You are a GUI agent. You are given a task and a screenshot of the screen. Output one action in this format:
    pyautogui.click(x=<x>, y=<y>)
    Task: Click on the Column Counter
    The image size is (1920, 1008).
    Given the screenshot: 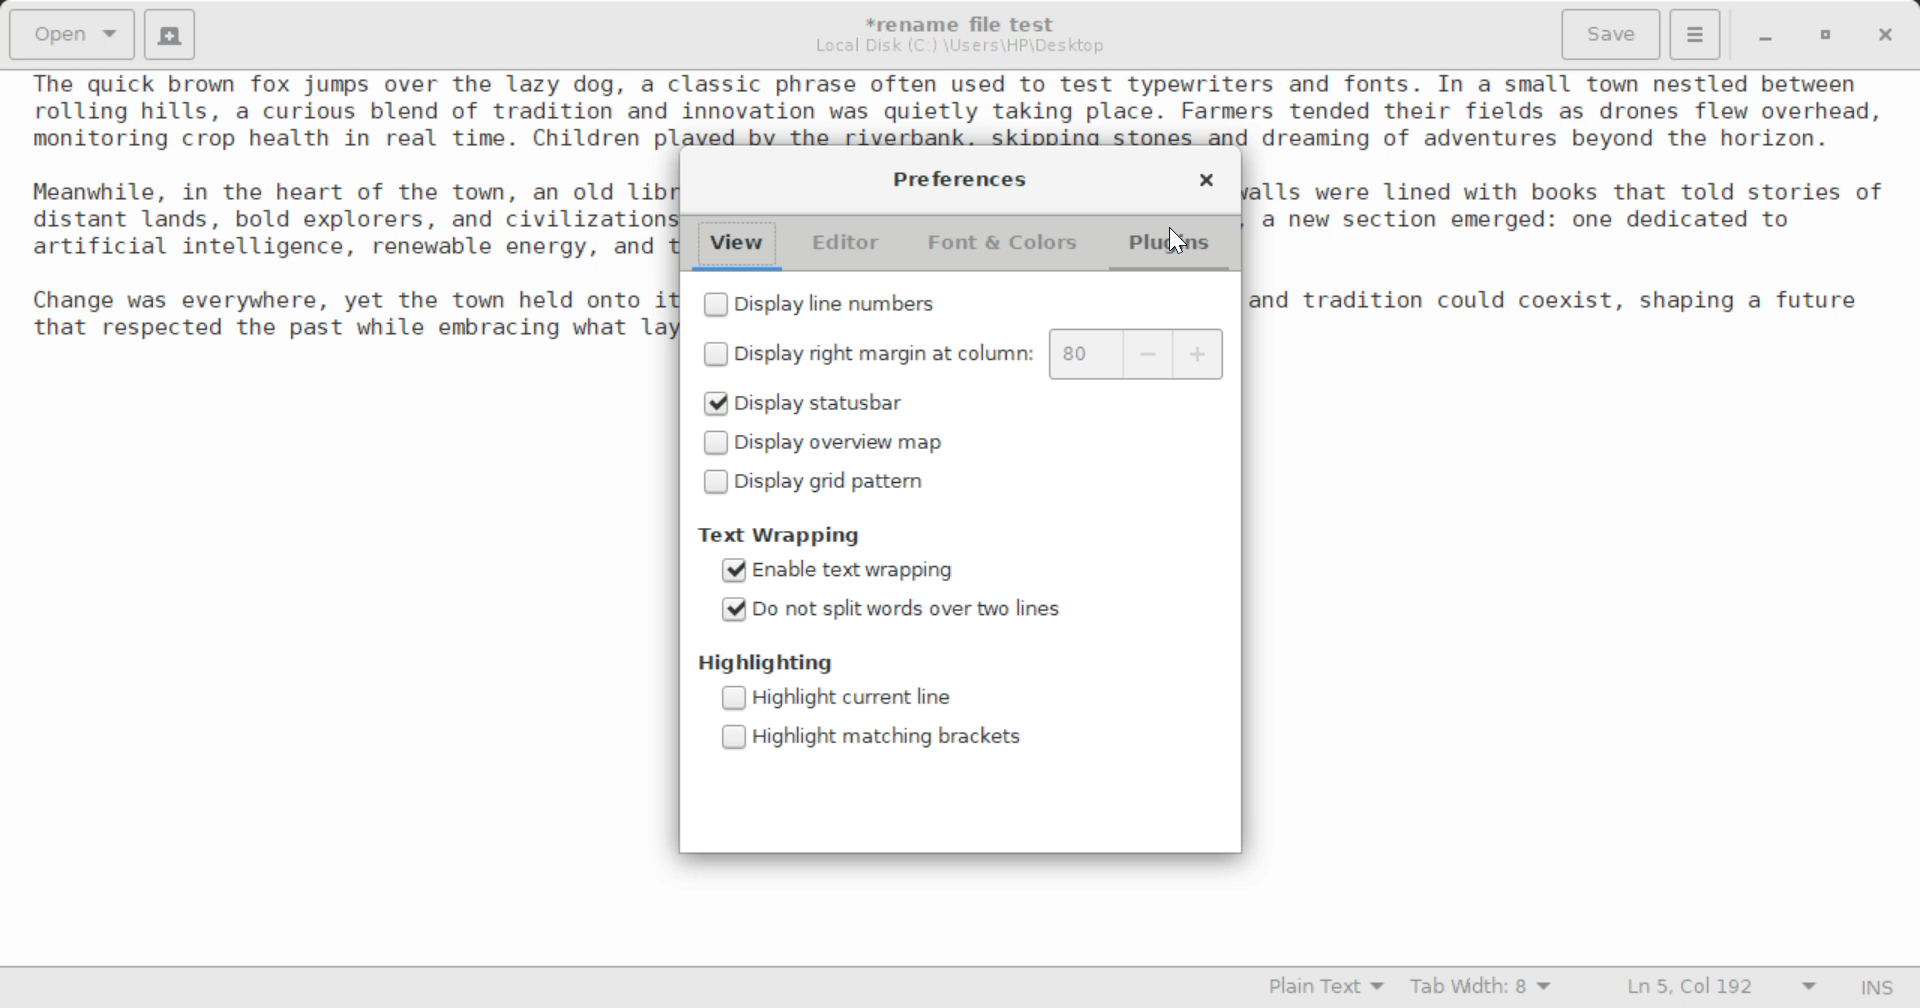 What is the action you would take?
    pyautogui.click(x=1139, y=355)
    